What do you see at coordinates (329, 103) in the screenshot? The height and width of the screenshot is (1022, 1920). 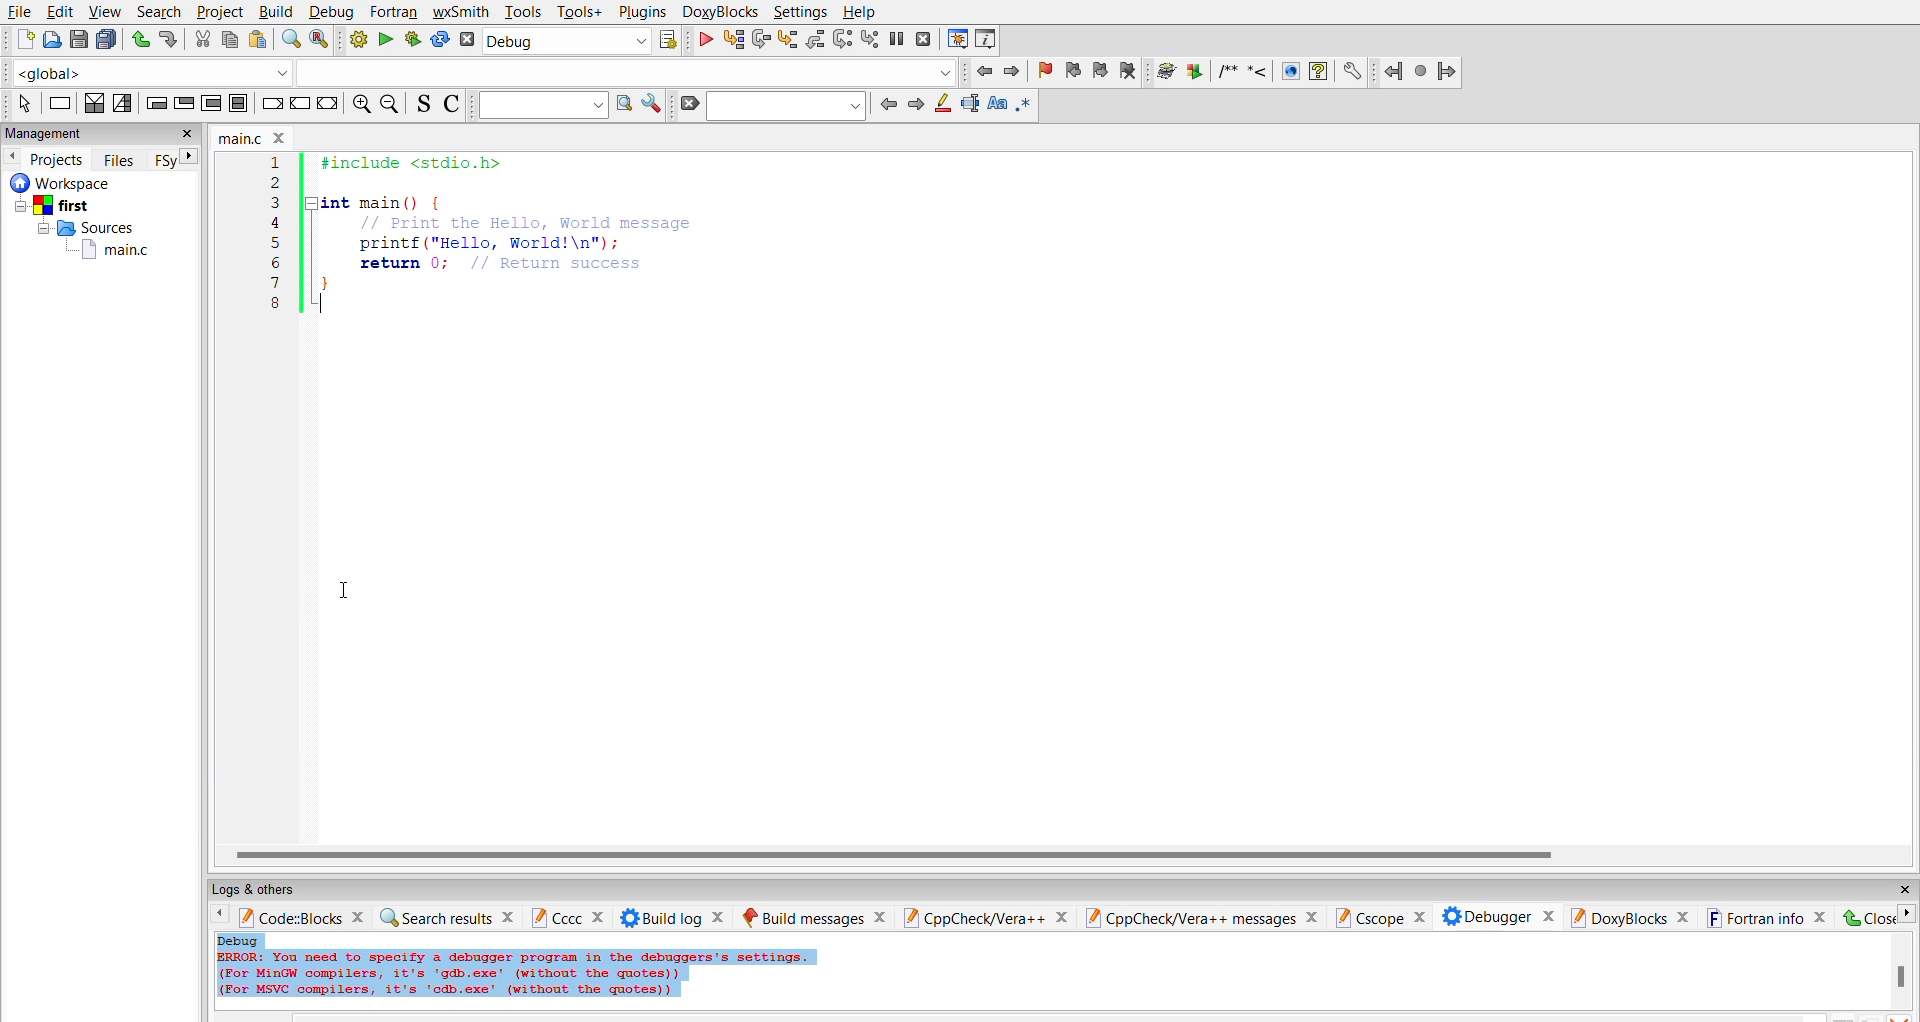 I see `return instruction` at bounding box center [329, 103].